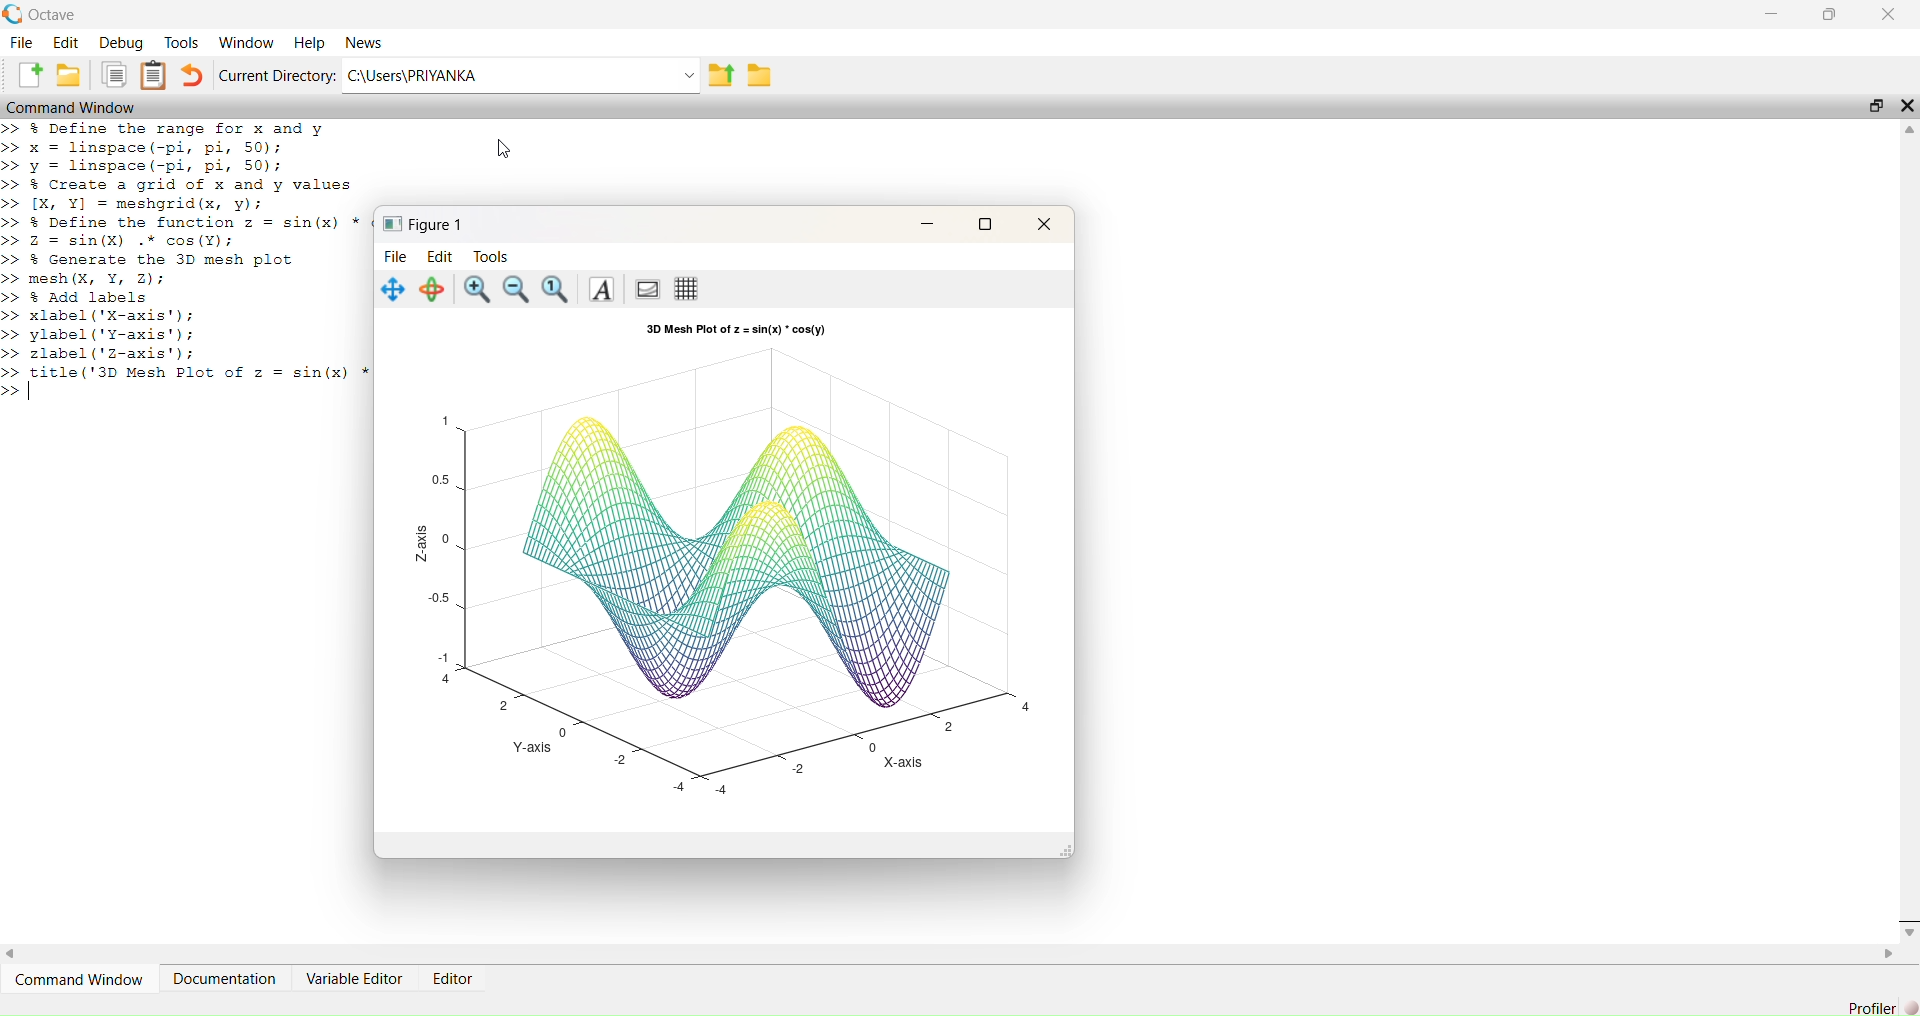 This screenshot has width=1920, height=1016. What do you see at coordinates (1050, 217) in the screenshot?
I see `Close` at bounding box center [1050, 217].